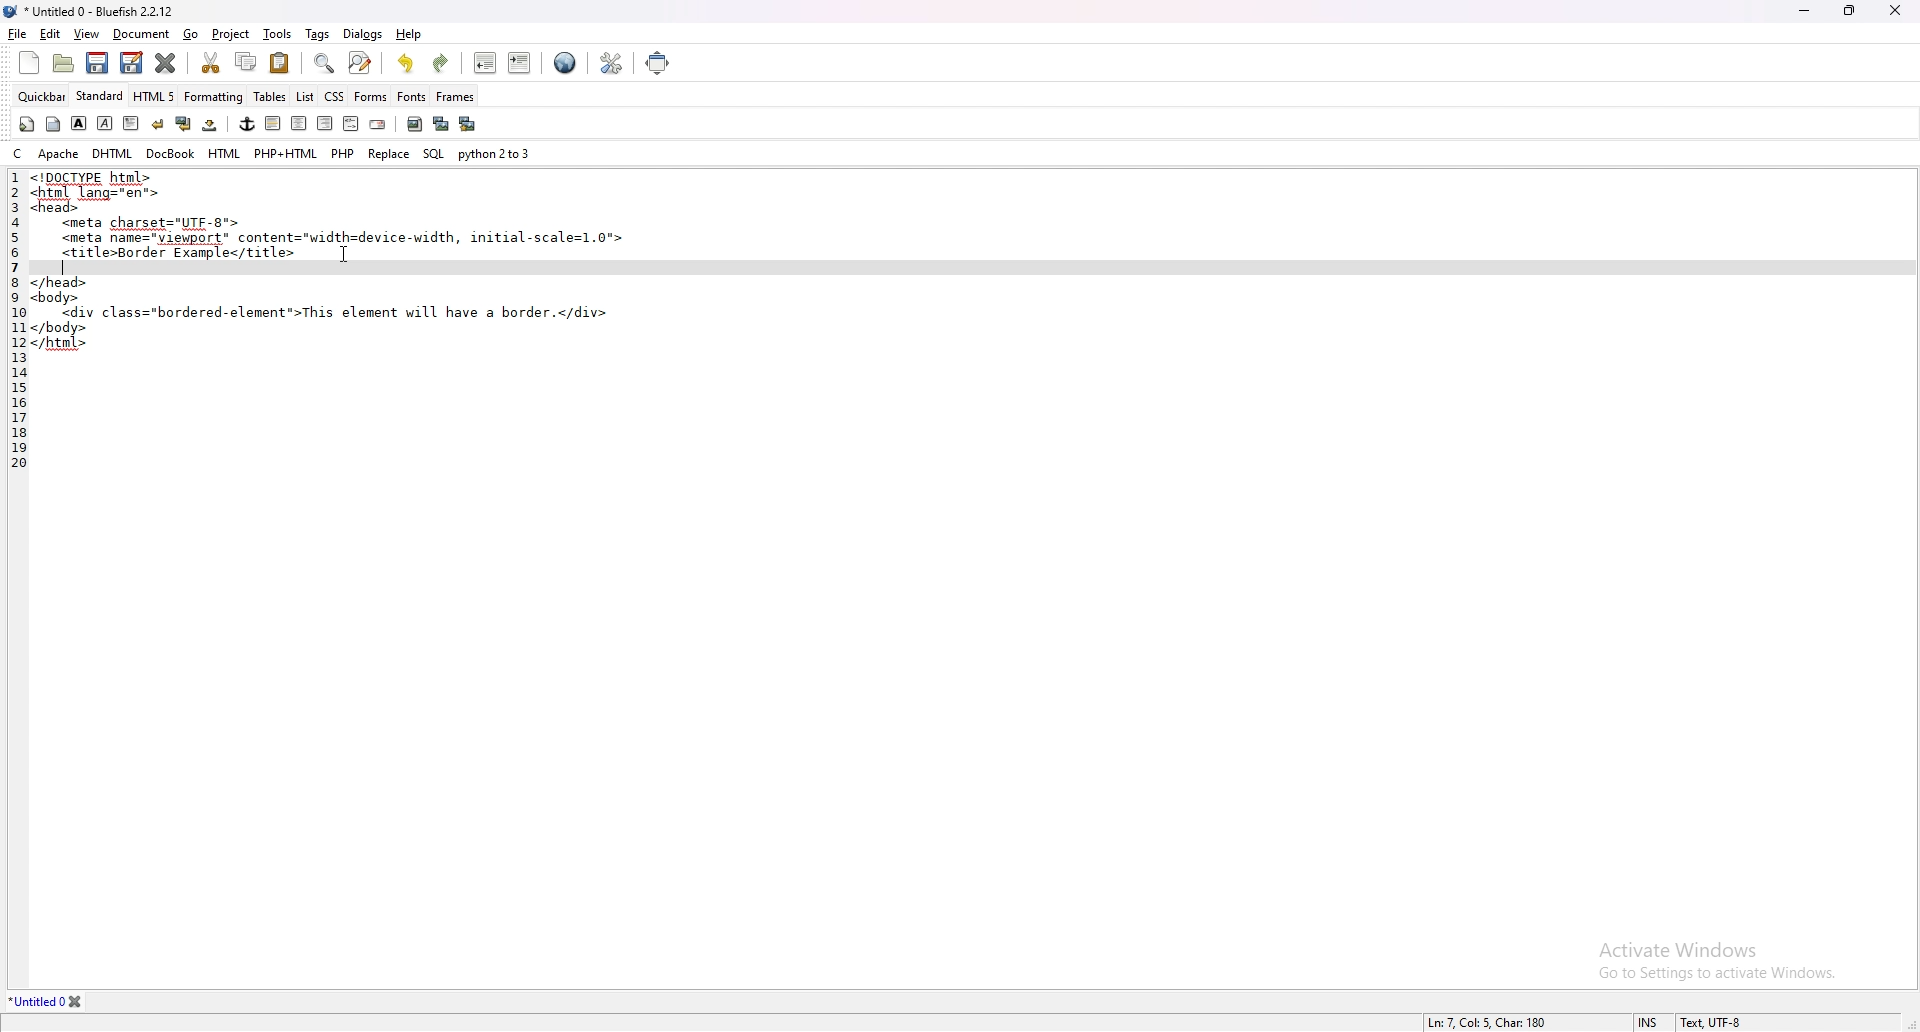  I want to click on cut, so click(210, 61).